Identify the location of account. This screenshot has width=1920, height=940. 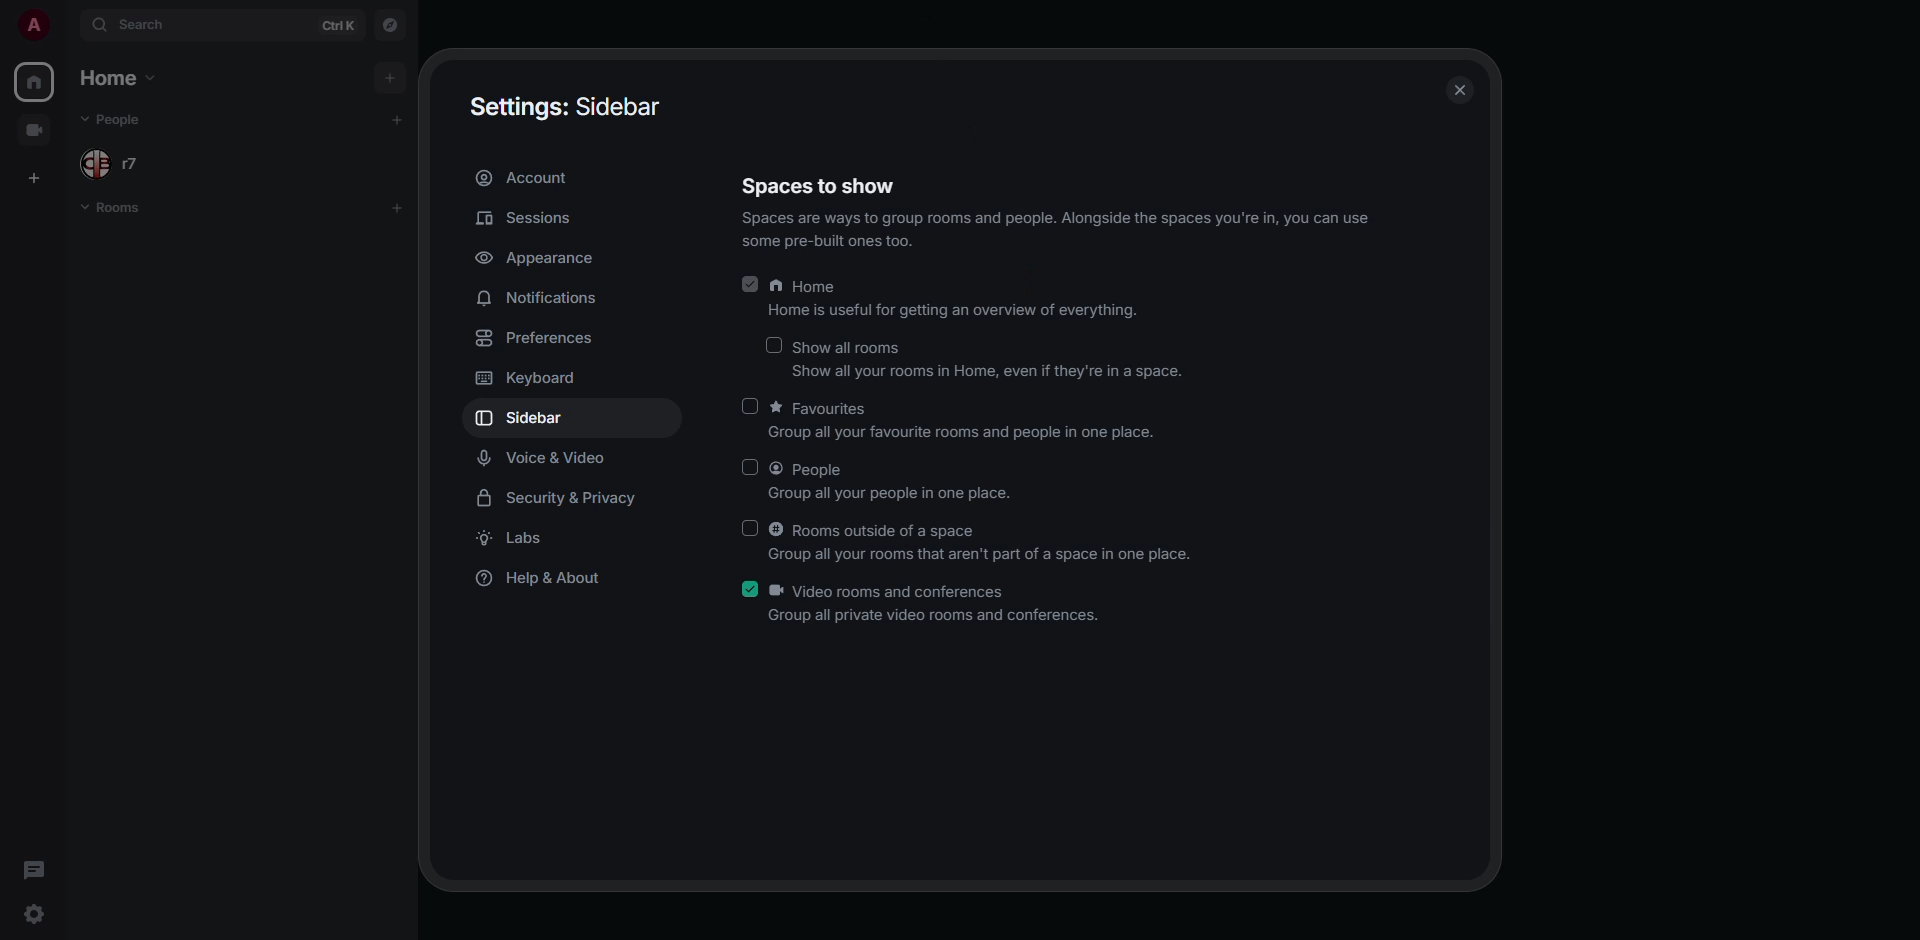
(524, 175).